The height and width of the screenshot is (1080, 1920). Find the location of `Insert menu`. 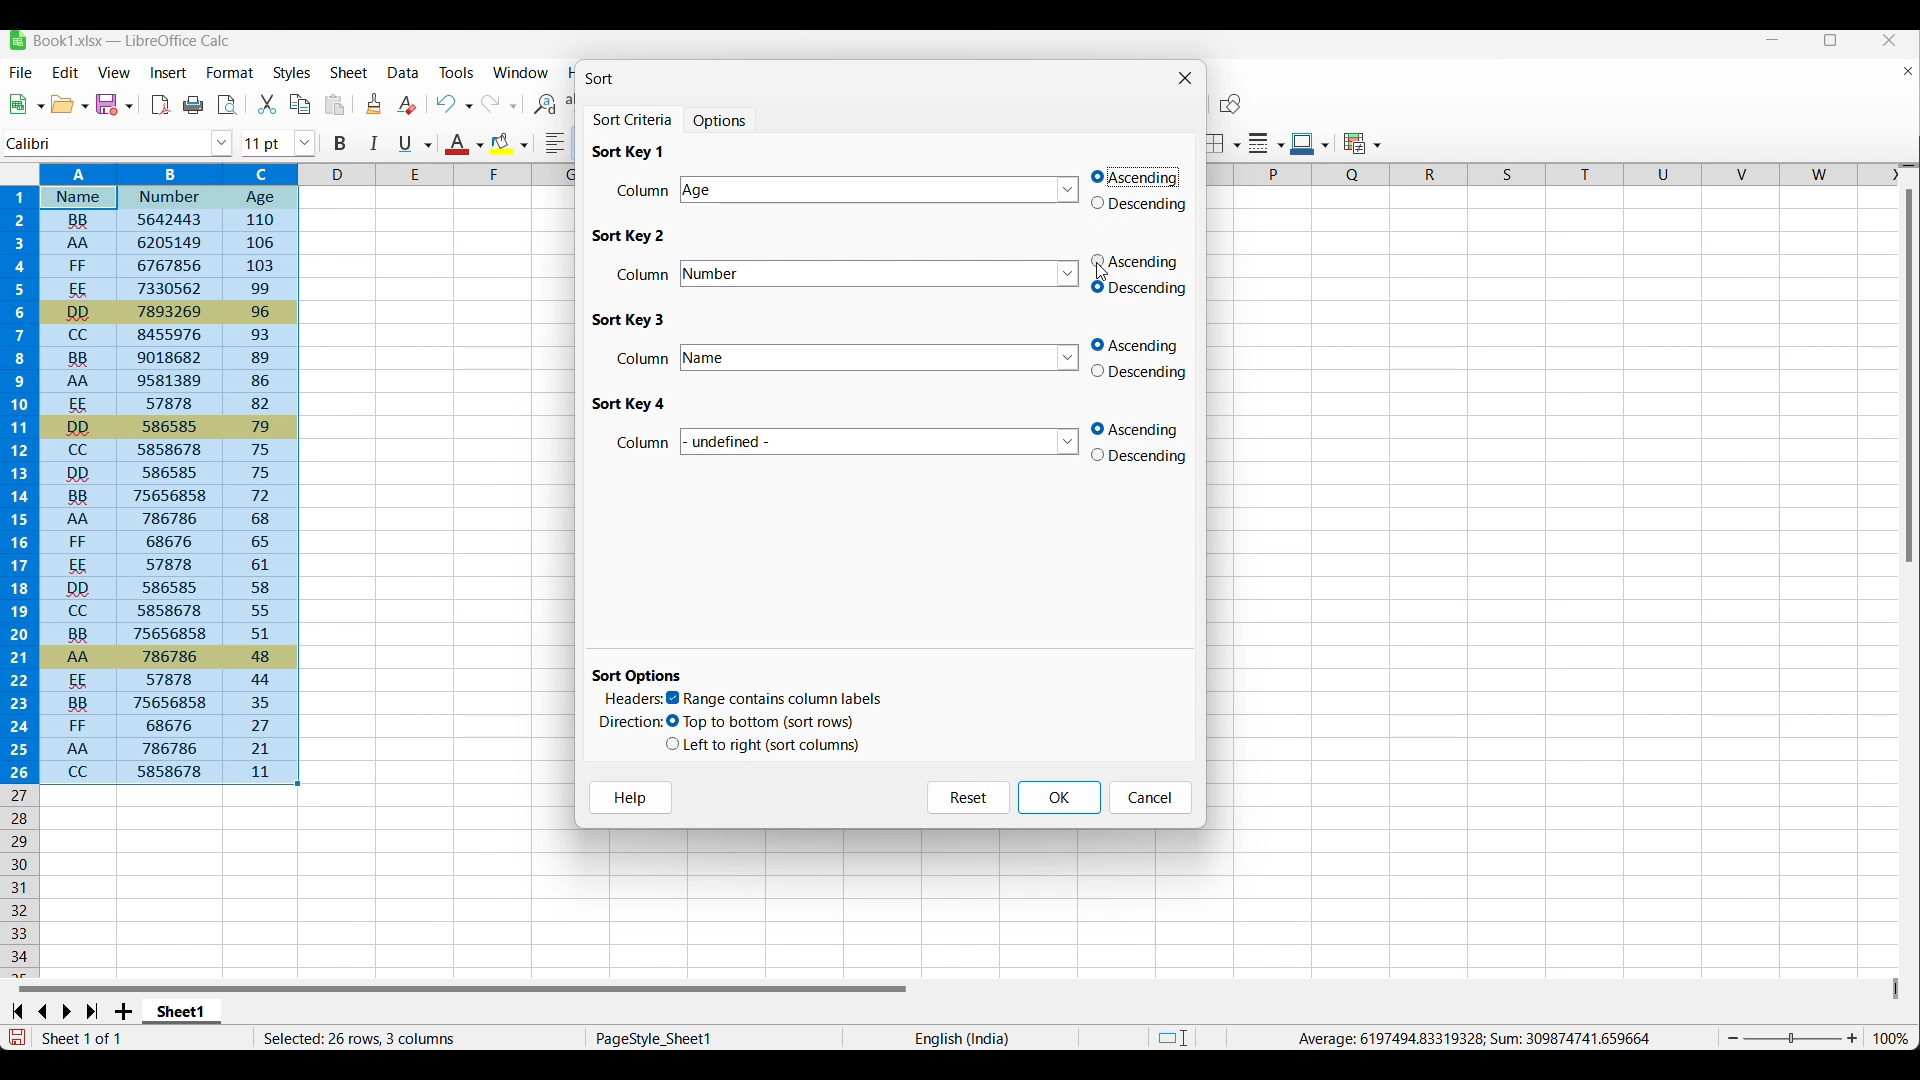

Insert menu is located at coordinates (169, 73).